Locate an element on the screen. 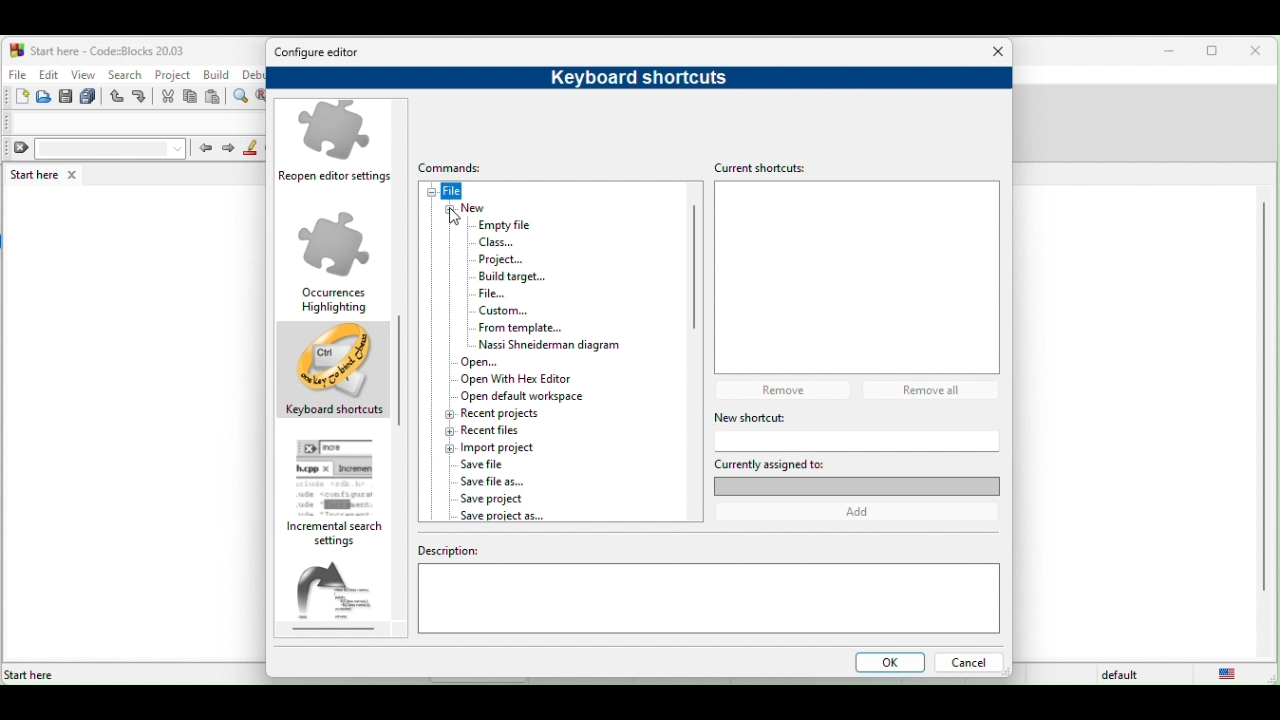 The height and width of the screenshot is (720, 1280). undo is located at coordinates (118, 97).